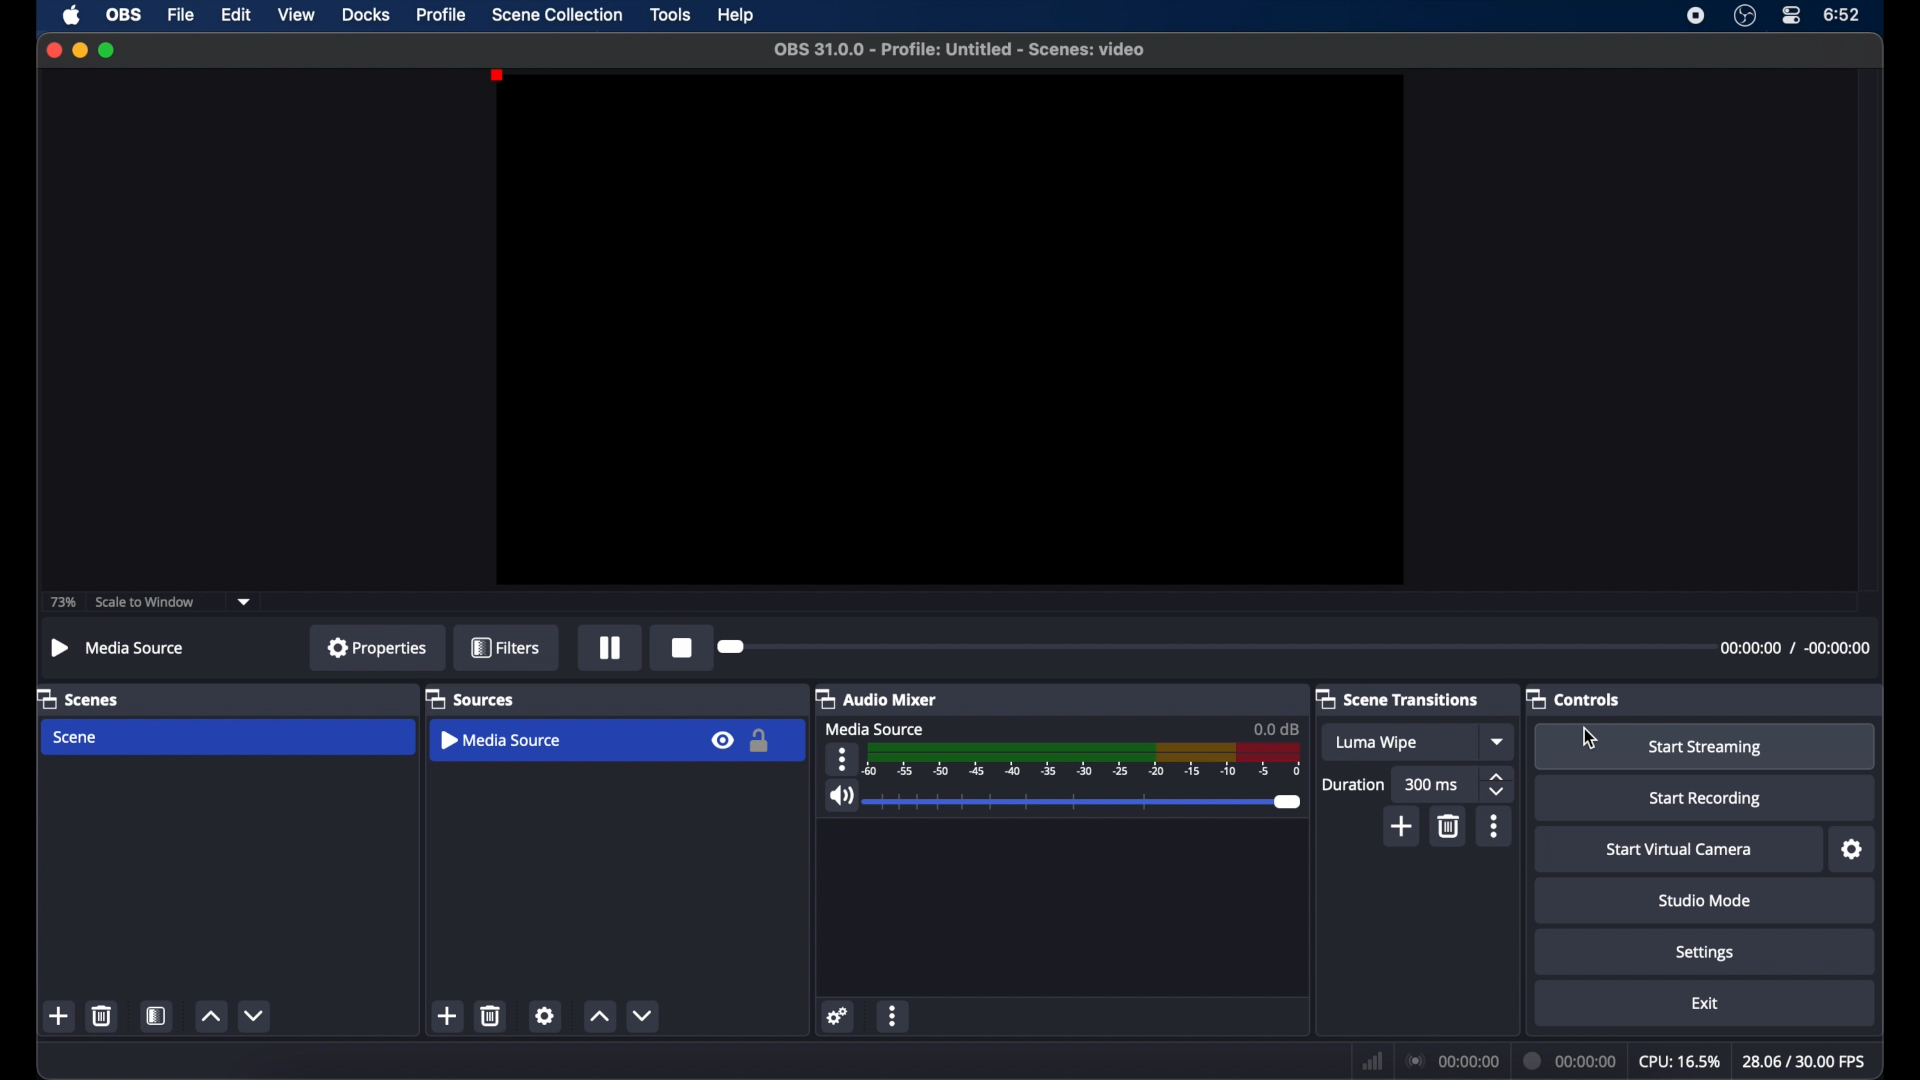 This screenshot has width=1920, height=1080. Describe the element at coordinates (1706, 1004) in the screenshot. I see `exit` at that location.